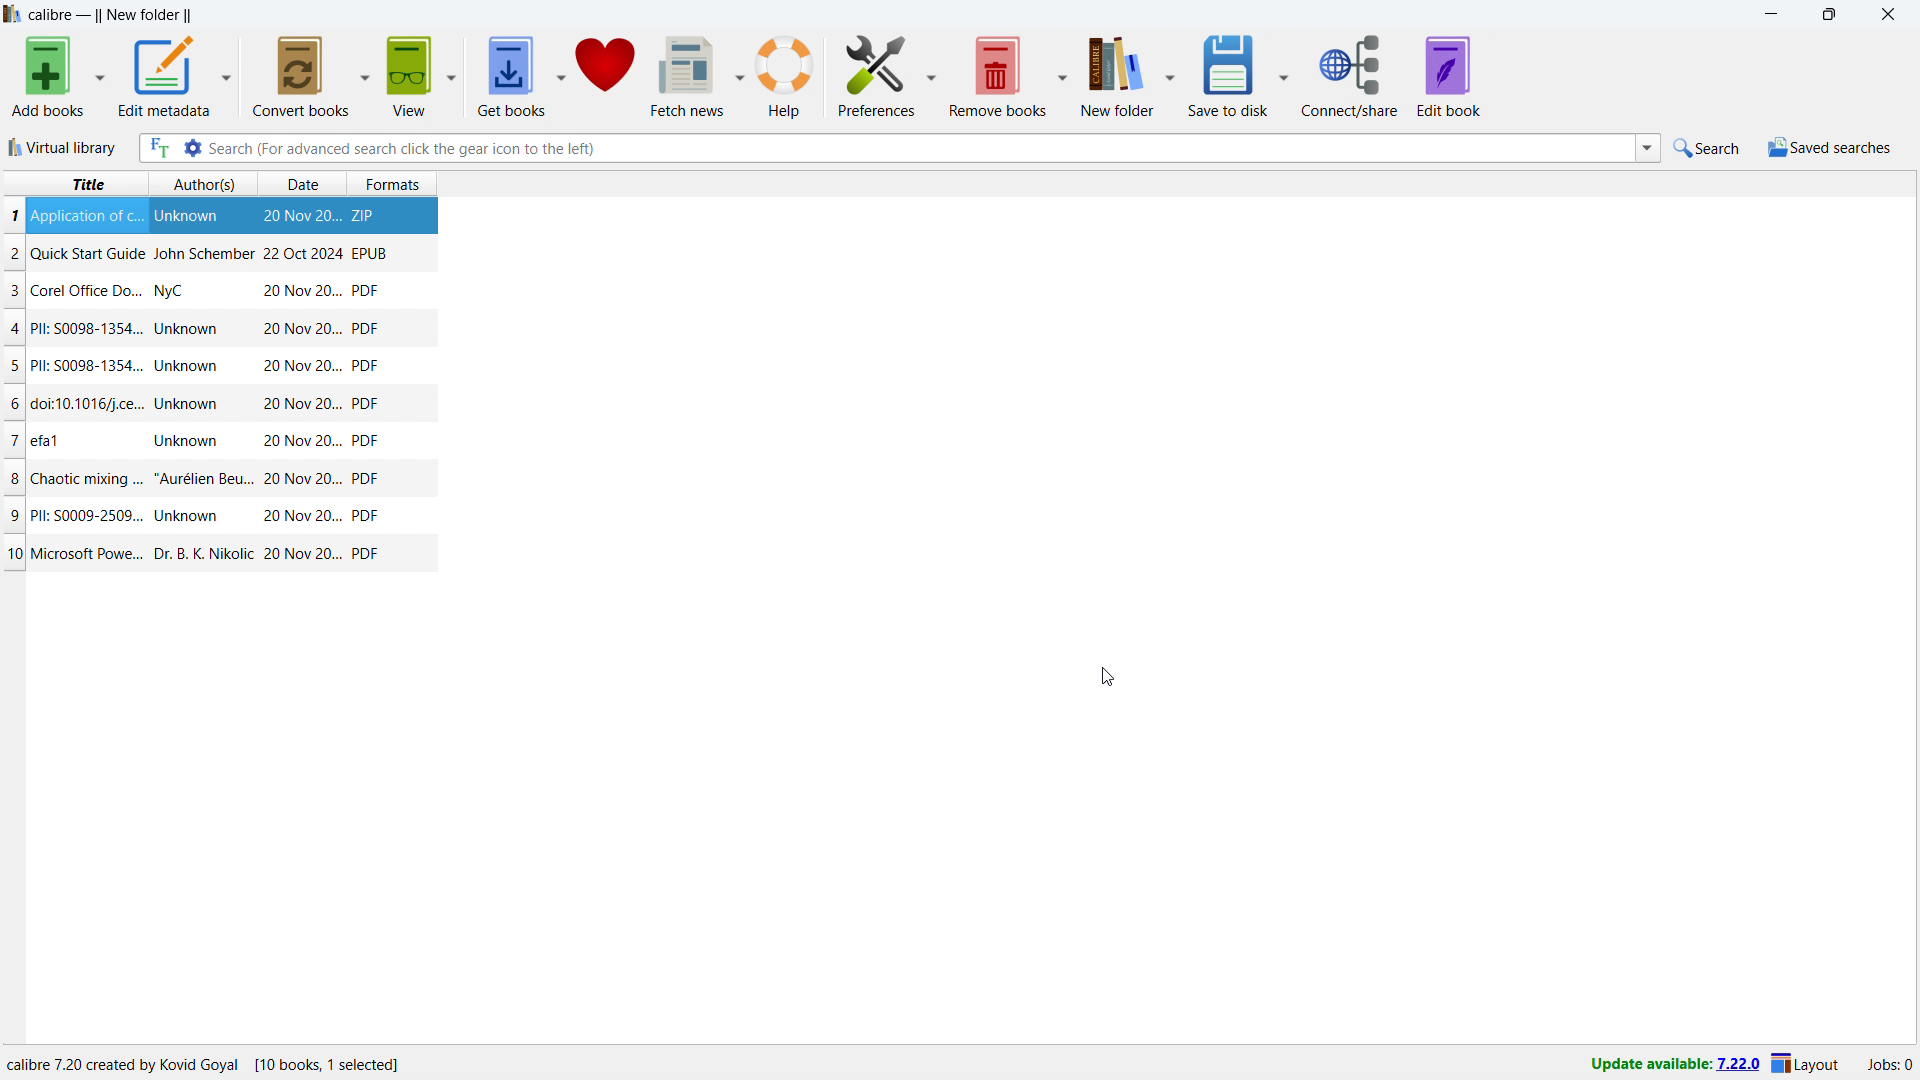  What do you see at coordinates (302, 329) in the screenshot?
I see `Date` at bounding box center [302, 329].